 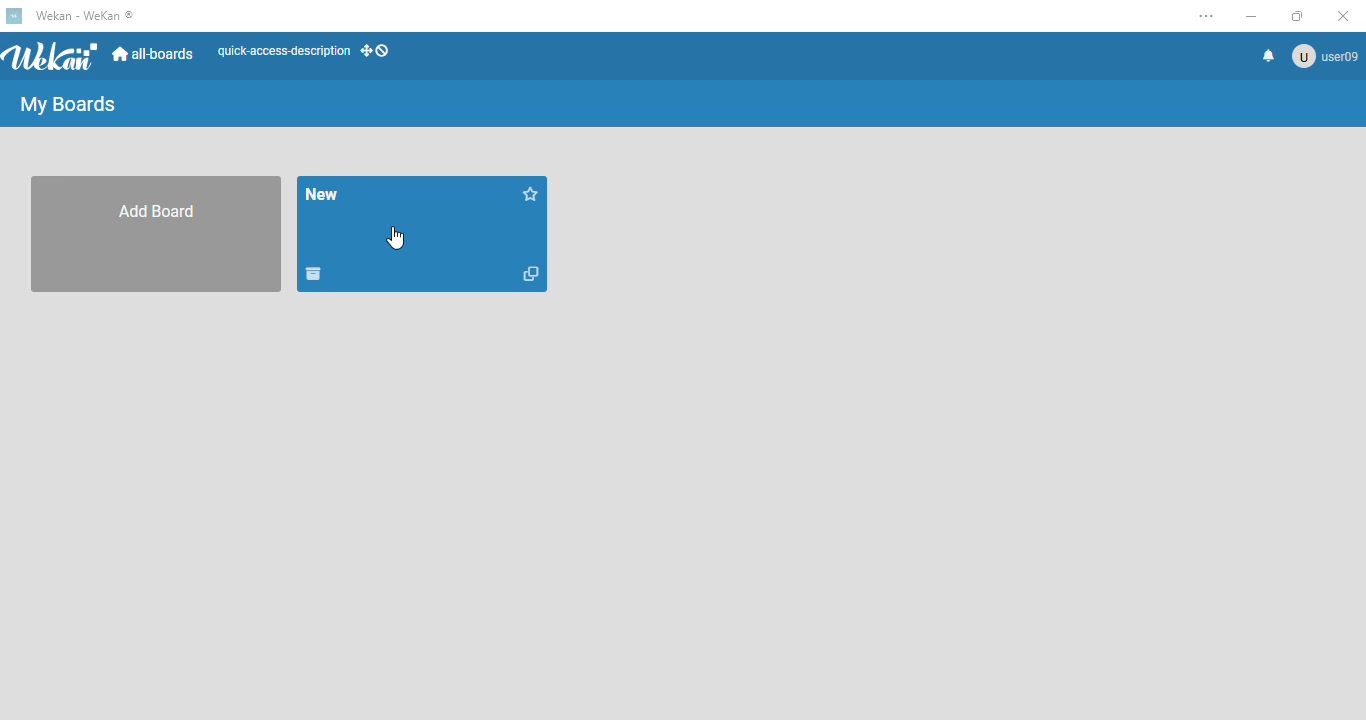 What do you see at coordinates (531, 193) in the screenshot?
I see `click to star this board` at bounding box center [531, 193].